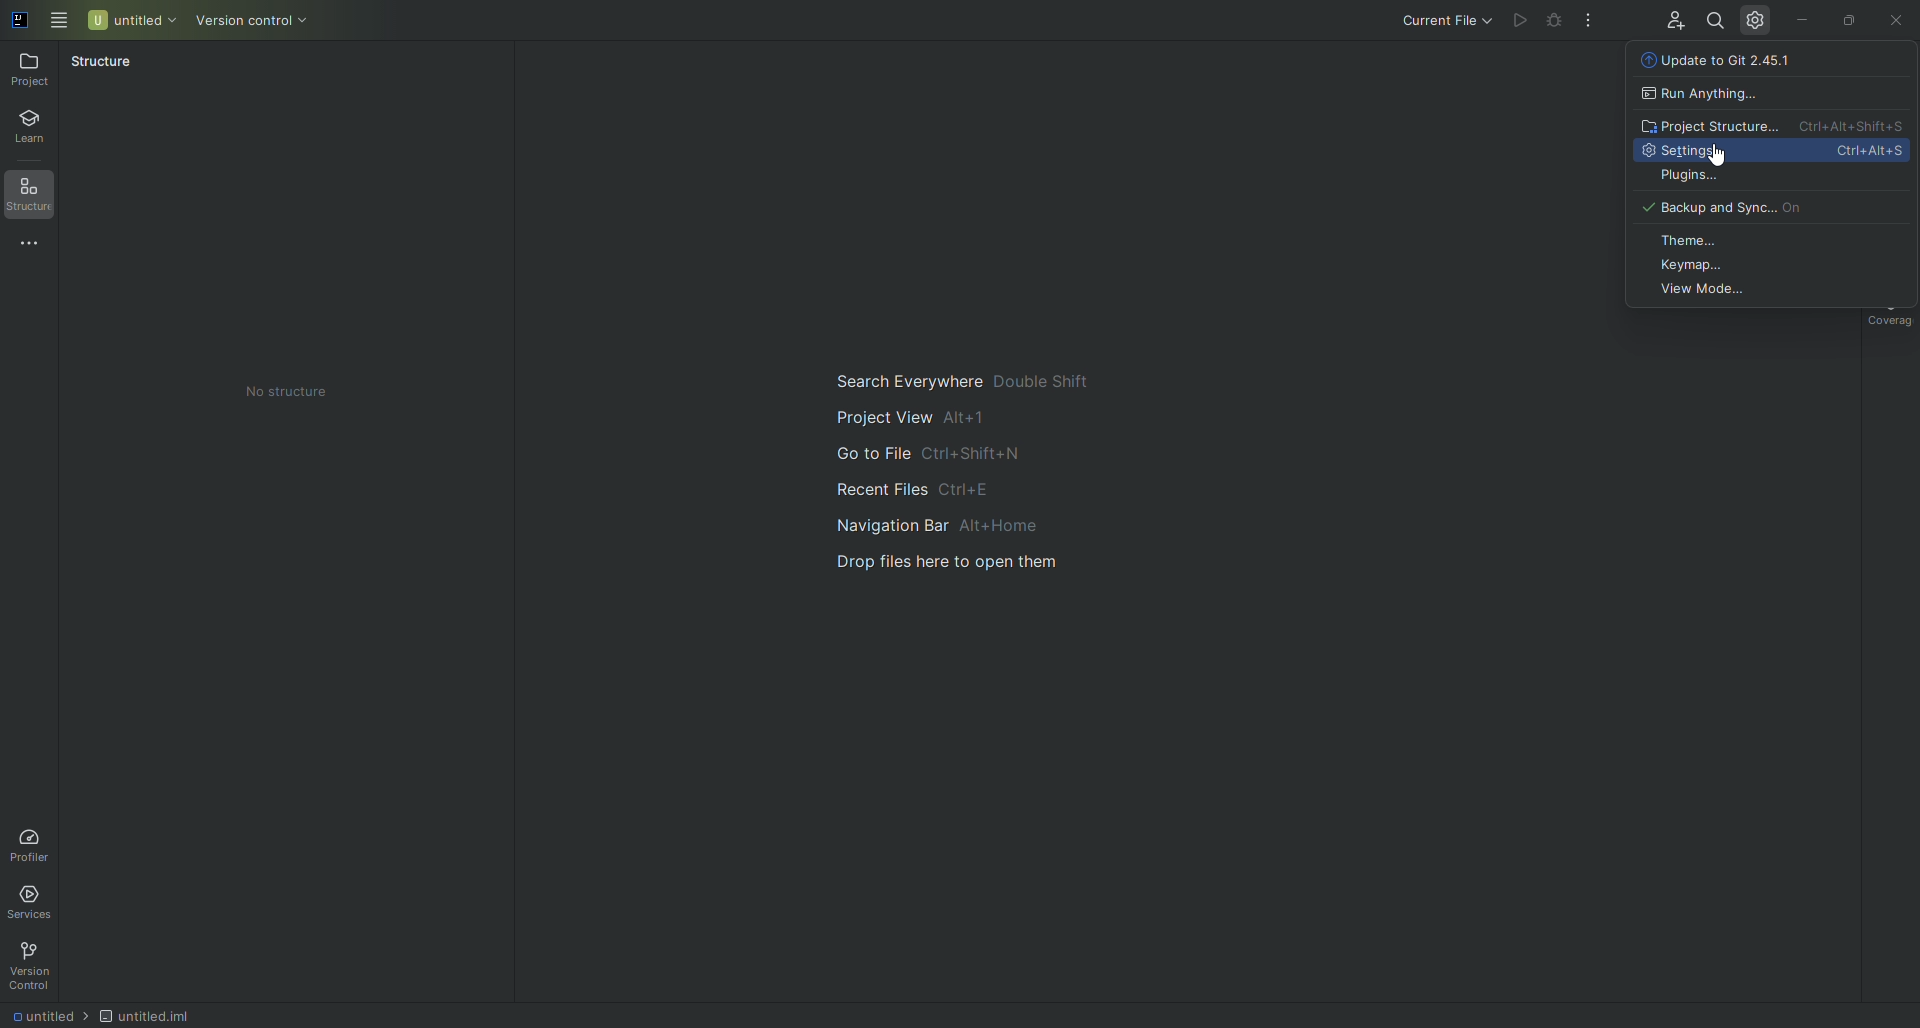  Describe the element at coordinates (130, 21) in the screenshot. I see `Untitled` at that location.